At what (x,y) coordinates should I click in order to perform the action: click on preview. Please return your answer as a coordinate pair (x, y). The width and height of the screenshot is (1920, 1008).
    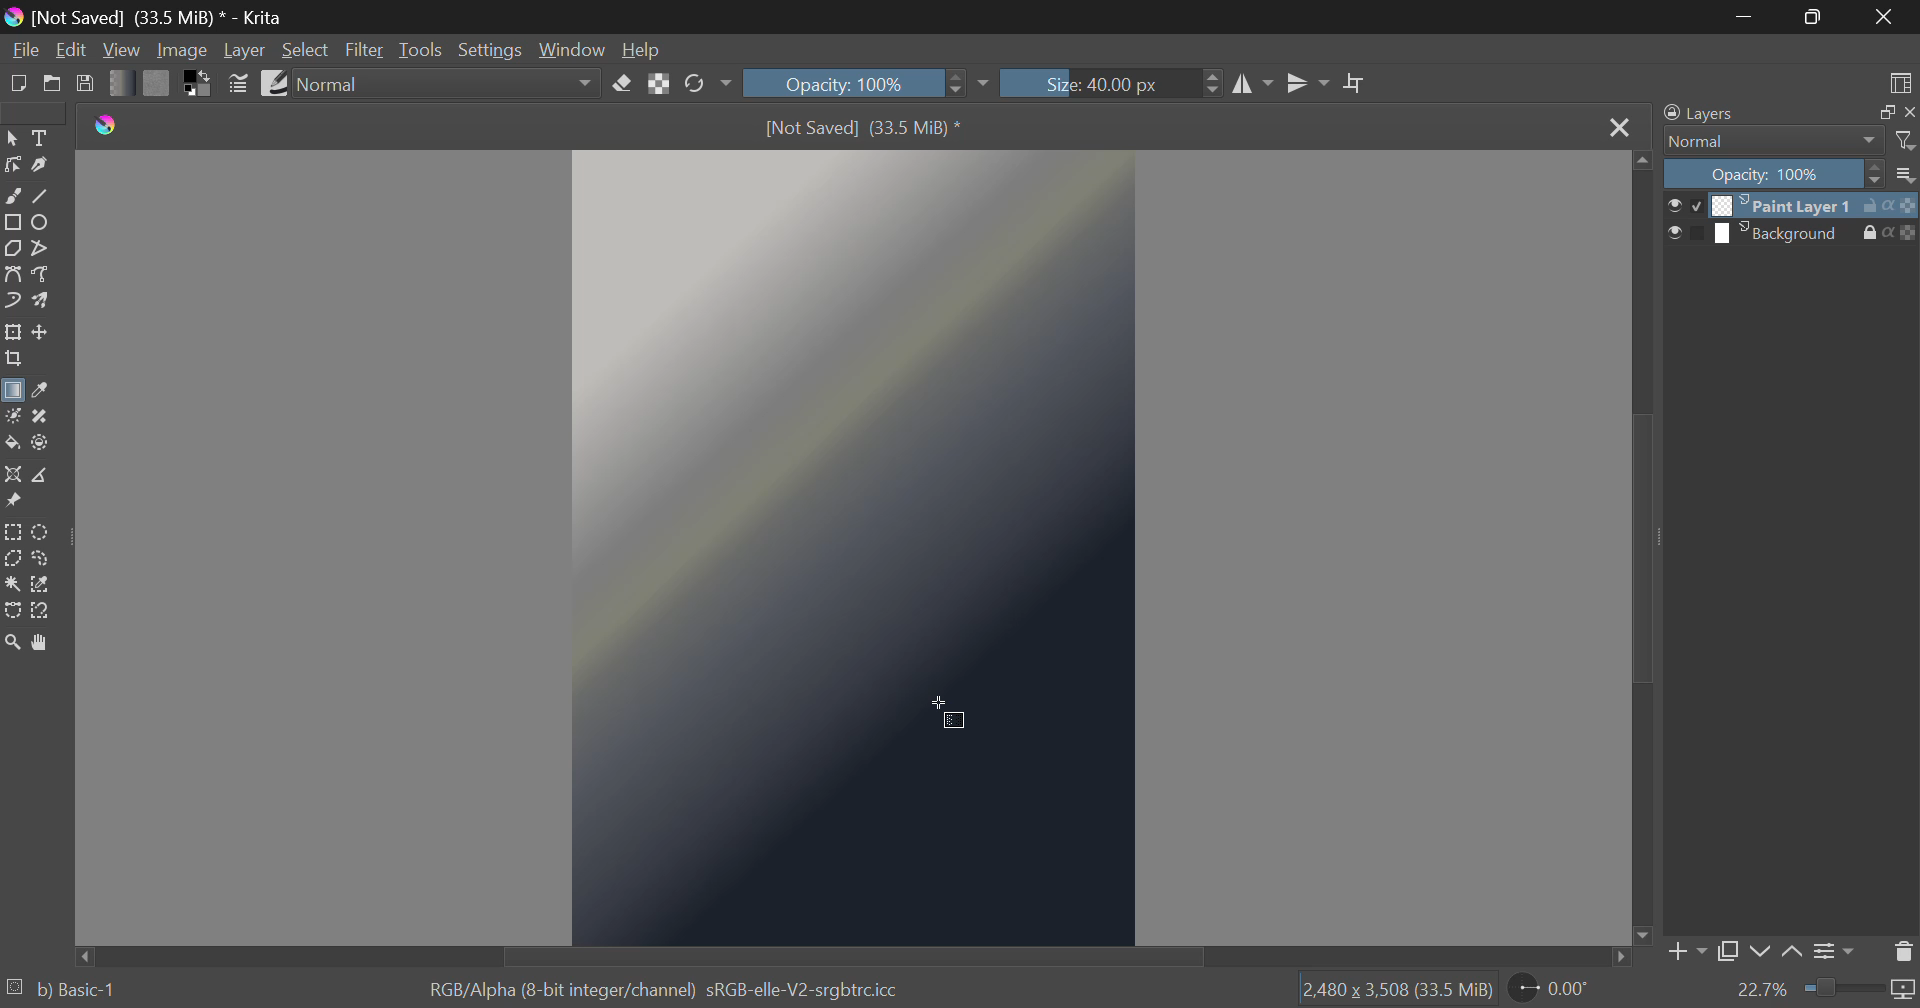
    Looking at the image, I should click on (1686, 205).